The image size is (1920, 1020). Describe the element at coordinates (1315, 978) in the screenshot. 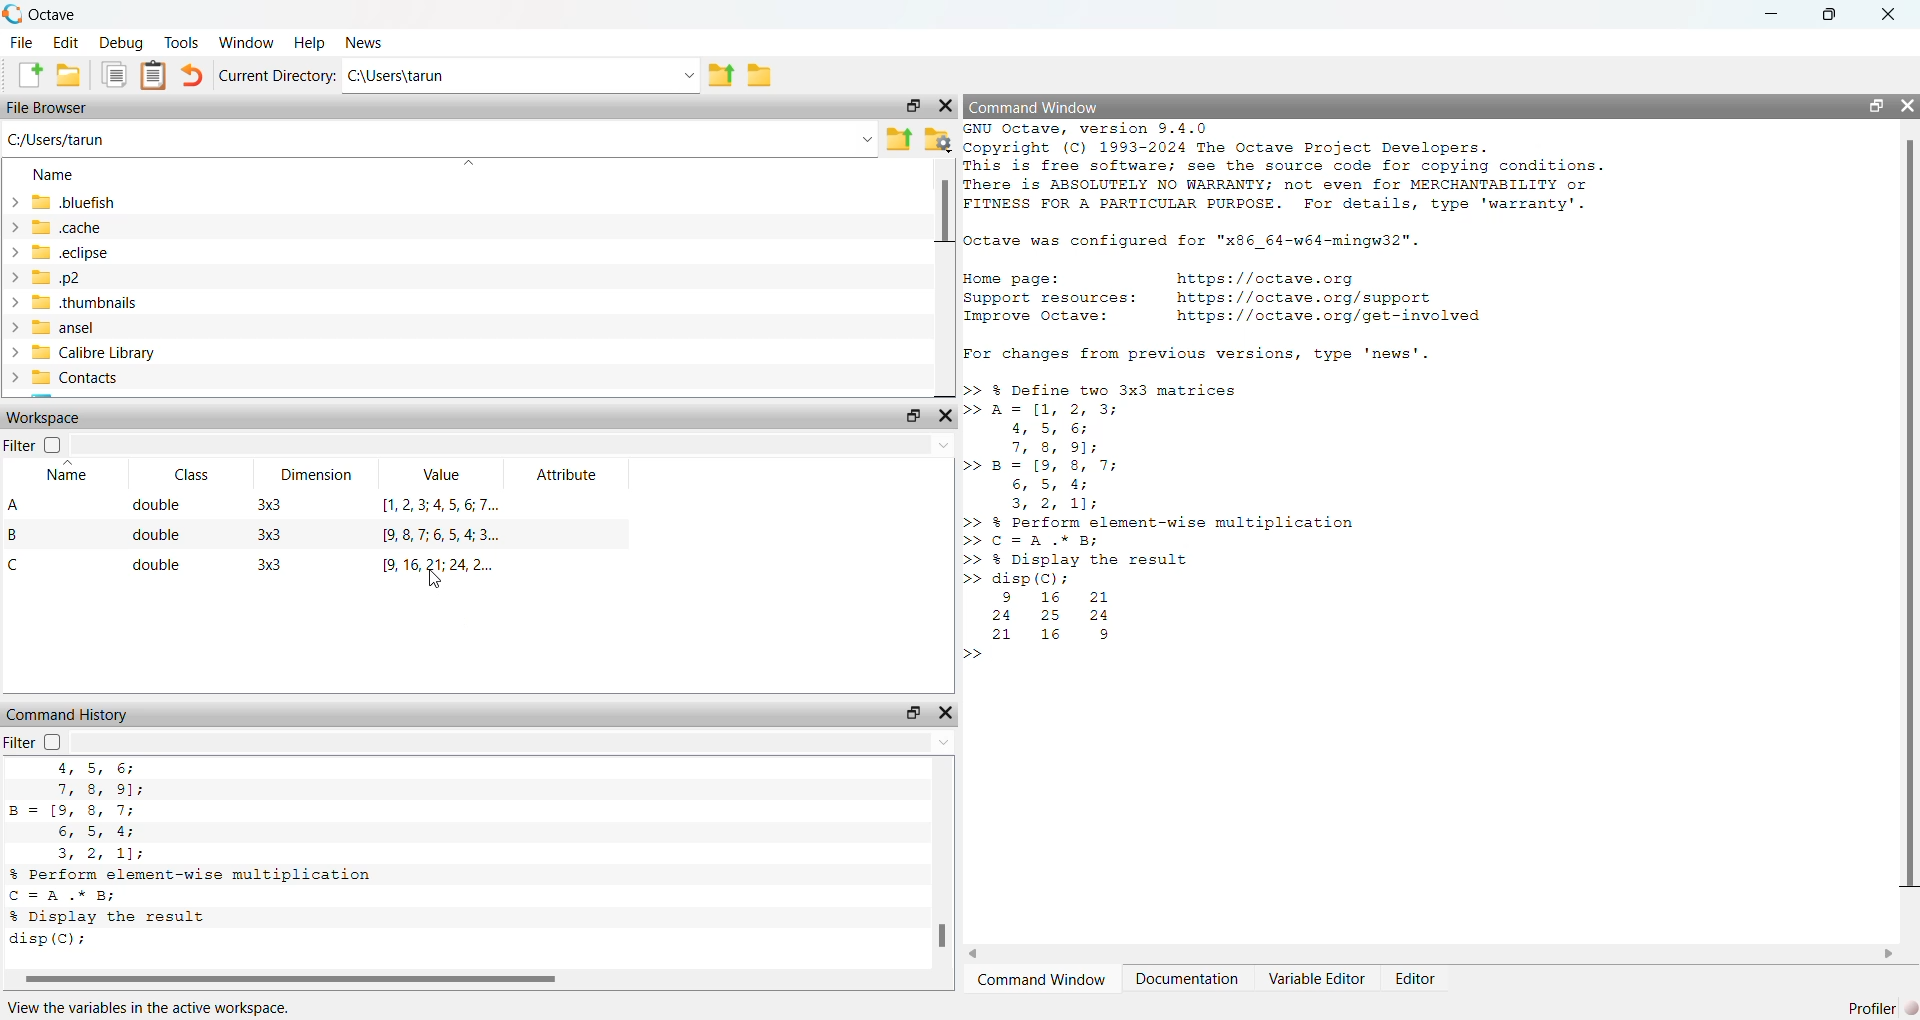

I see `Variable Editor` at that location.